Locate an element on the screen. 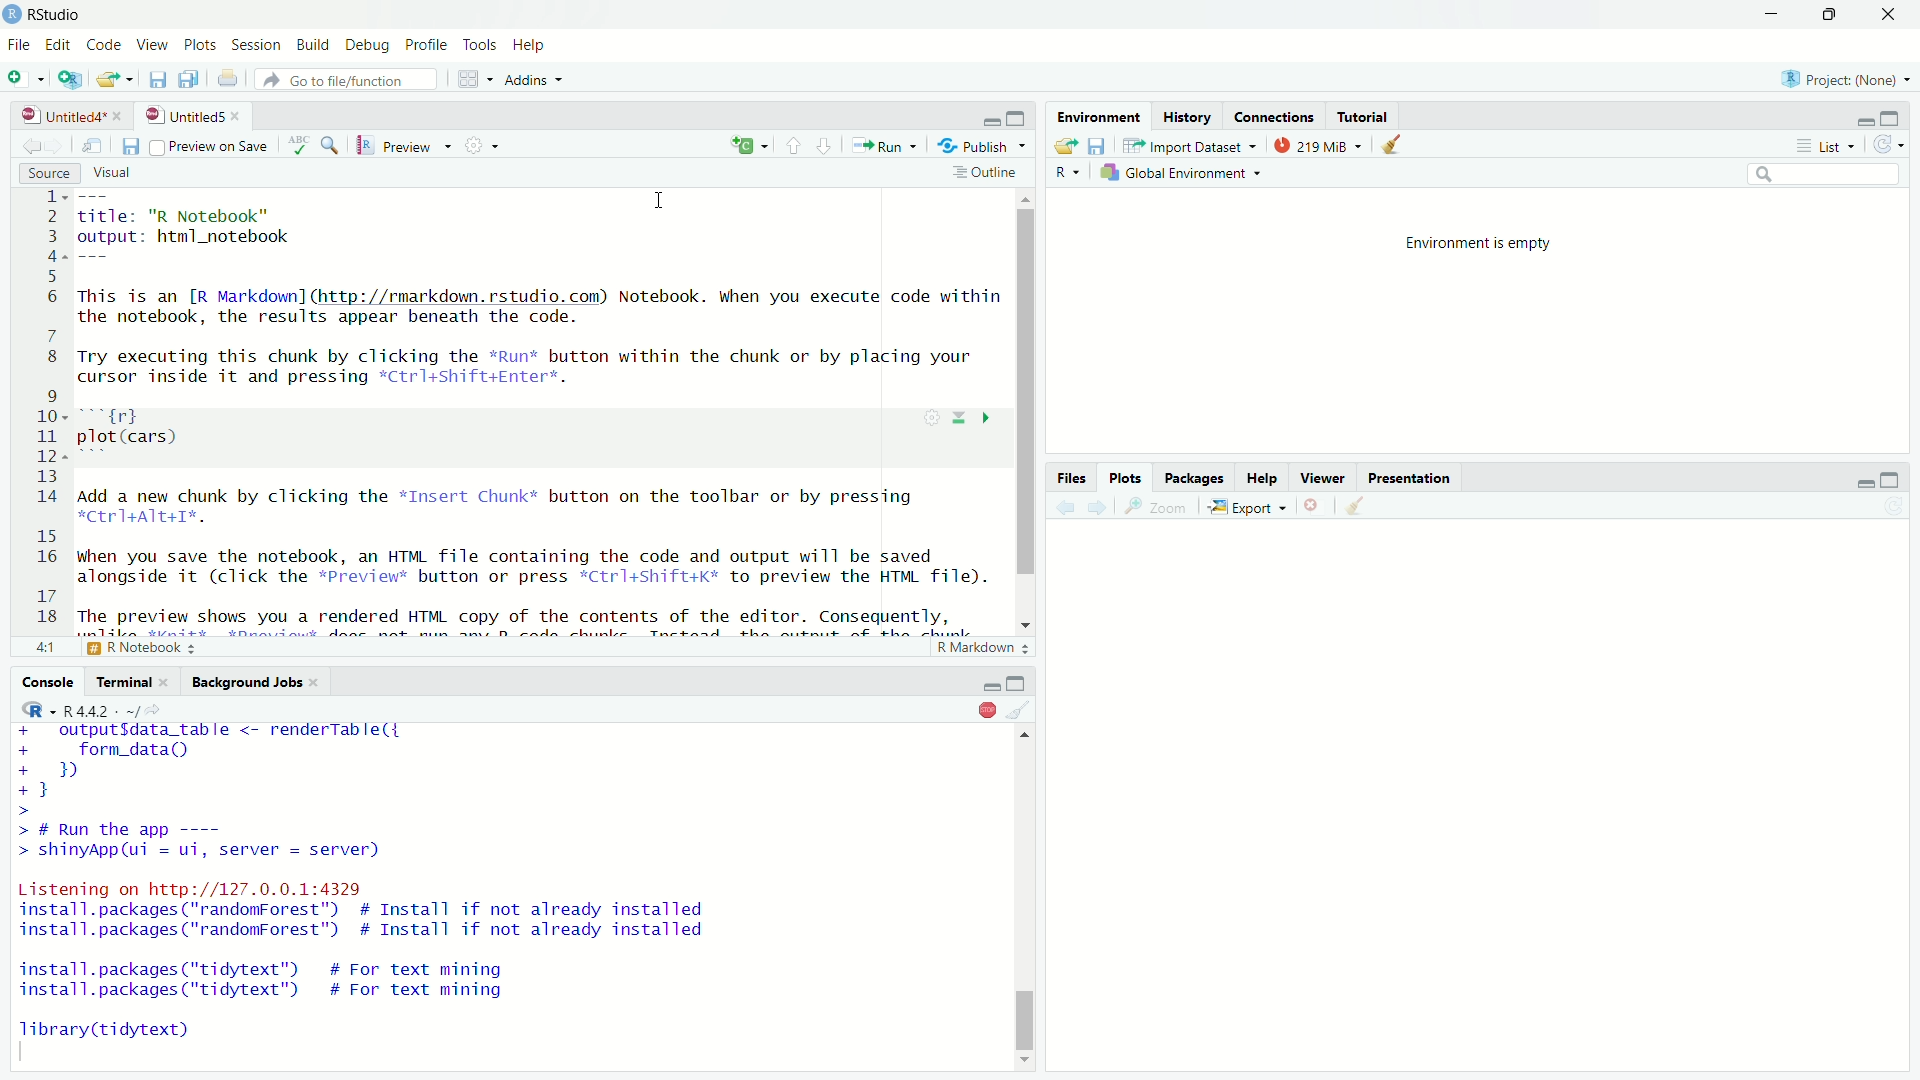  Go to file/function is located at coordinates (346, 79).